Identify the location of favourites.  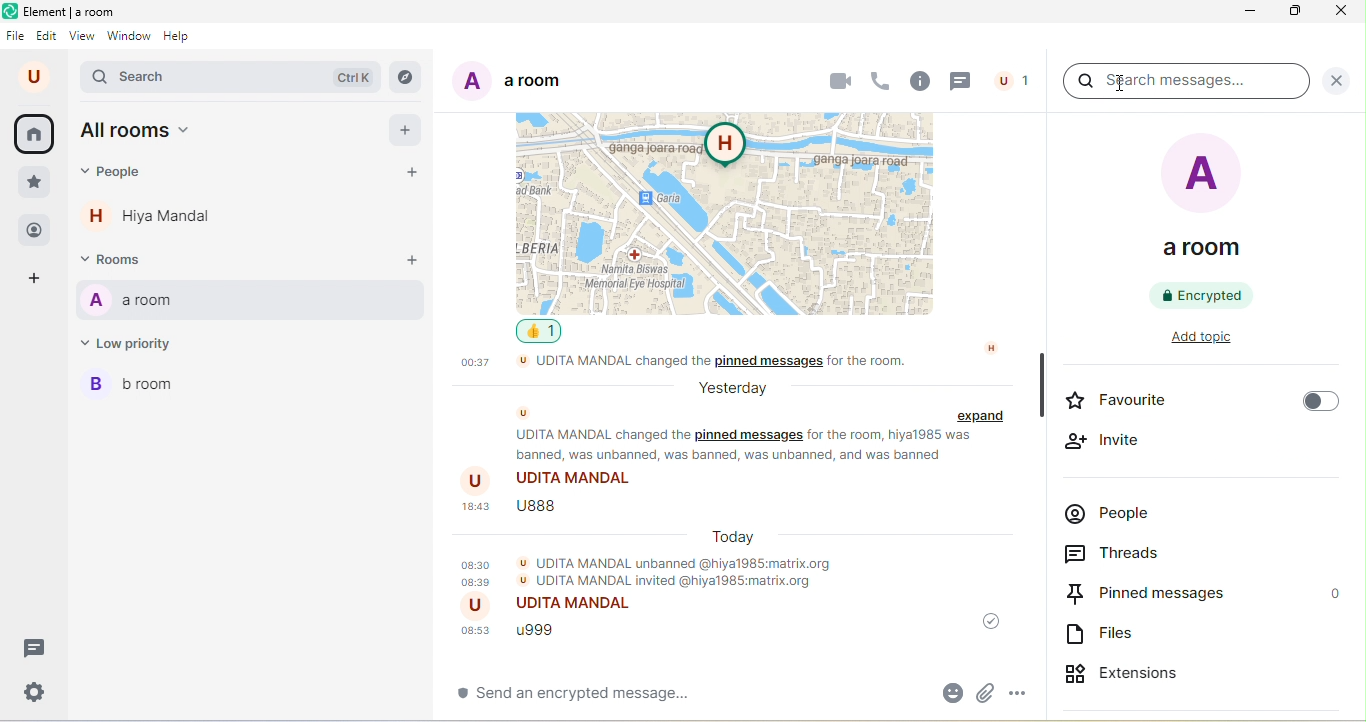
(34, 183).